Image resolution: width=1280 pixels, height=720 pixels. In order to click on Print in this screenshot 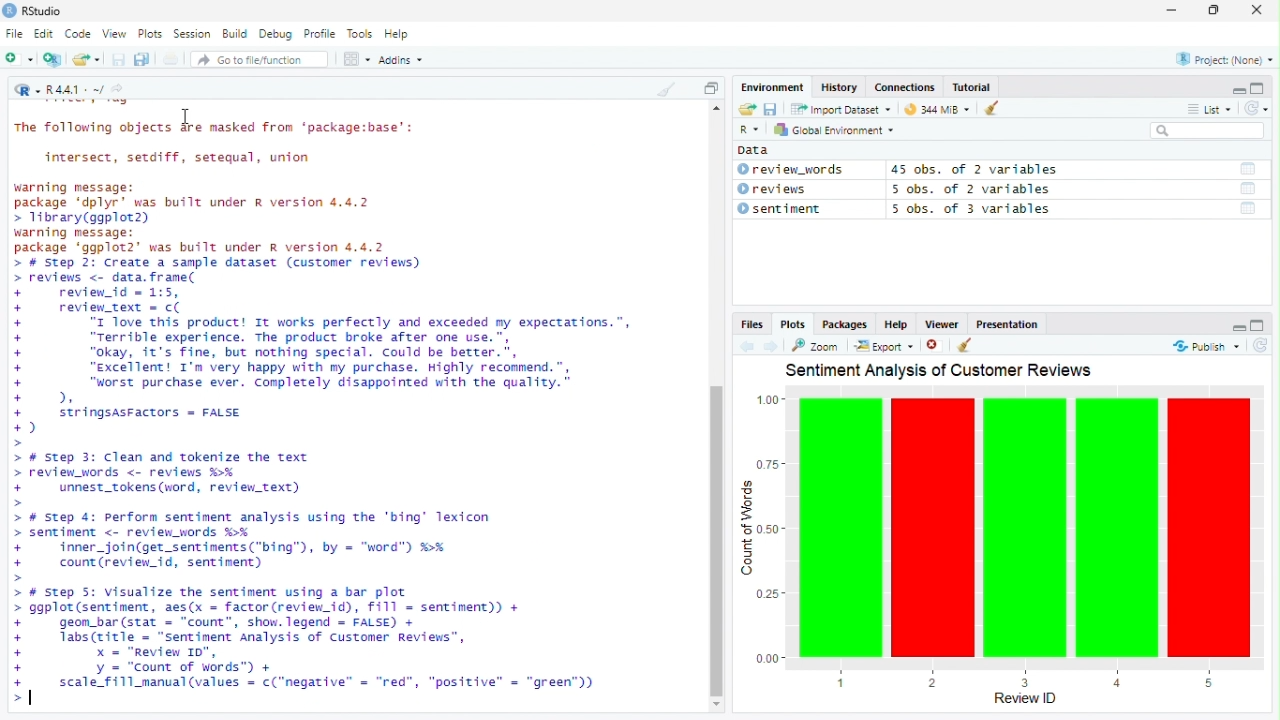, I will do `click(172, 59)`.